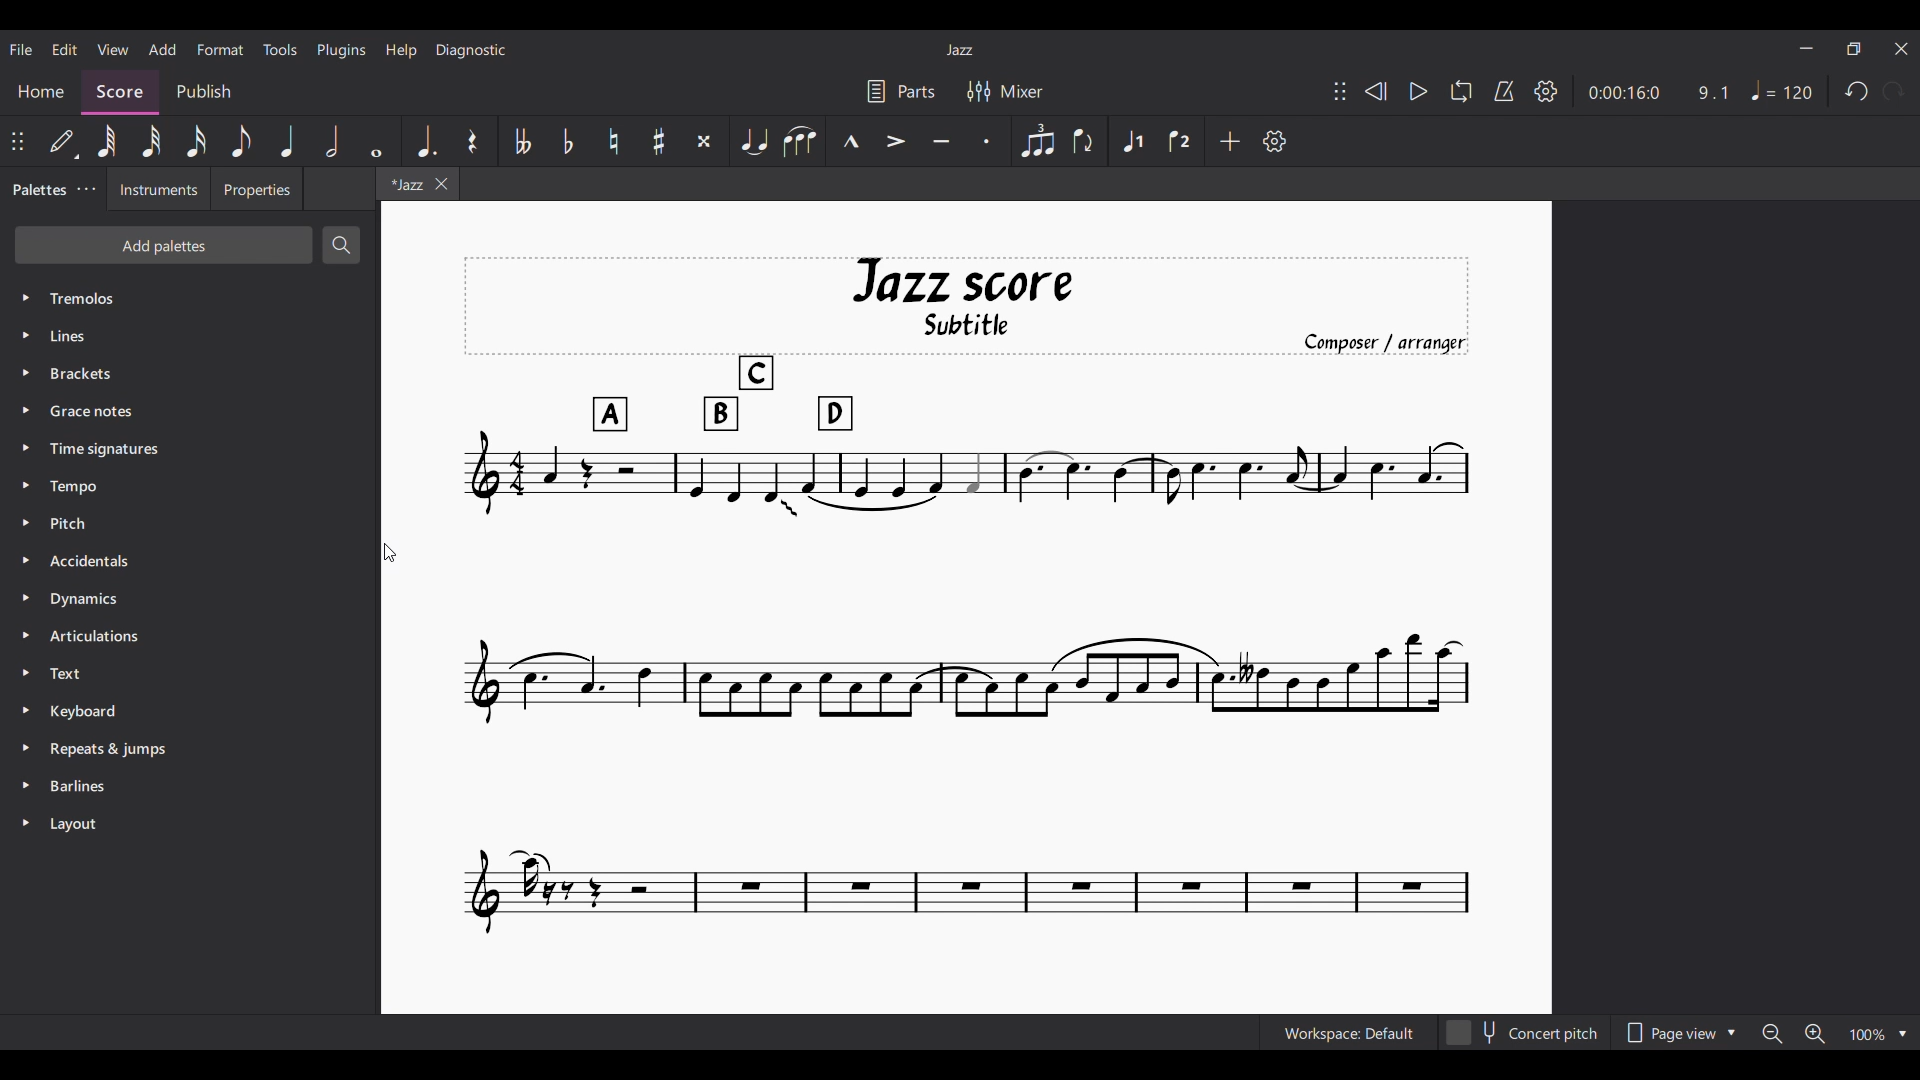  Describe the element at coordinates (659, 141) in the screenshot. I see `Toggle sharp` at that location.